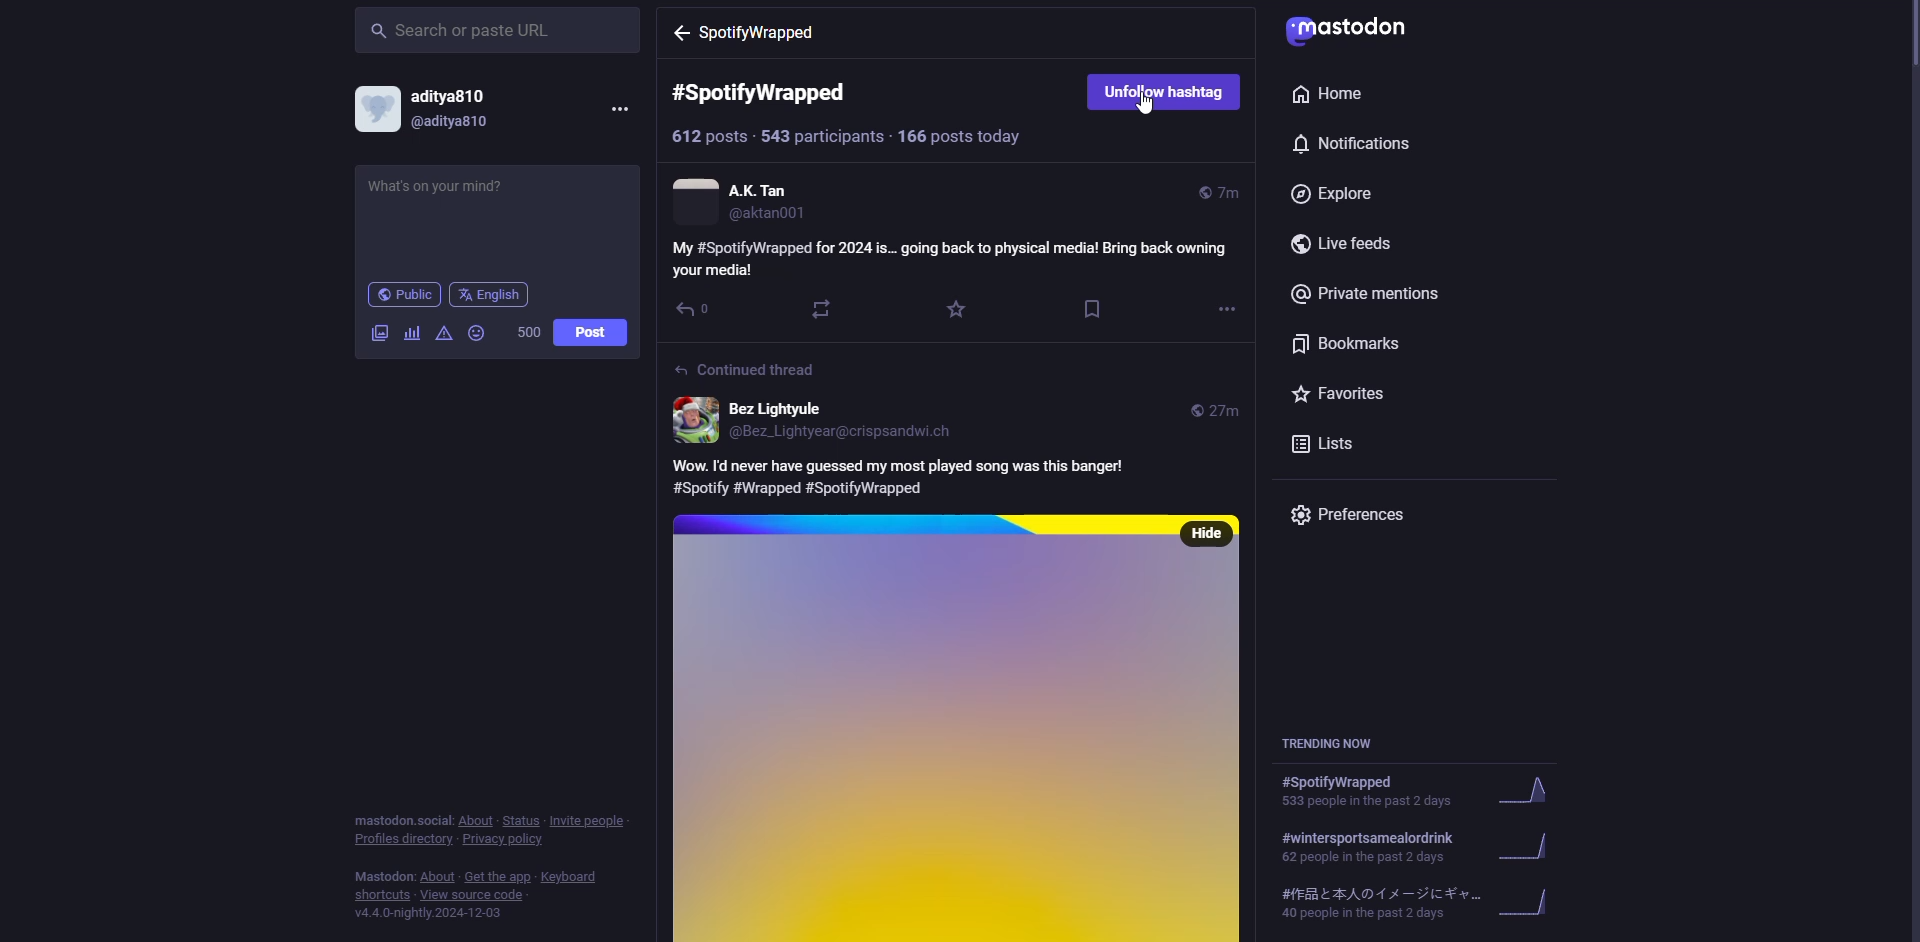 Image resolution: width=1920 pixels, height=942 pixels. What do you see at coordinates (1416, 793) in the screenshot?
I see `trending ` at bounding box center [1416, 793].